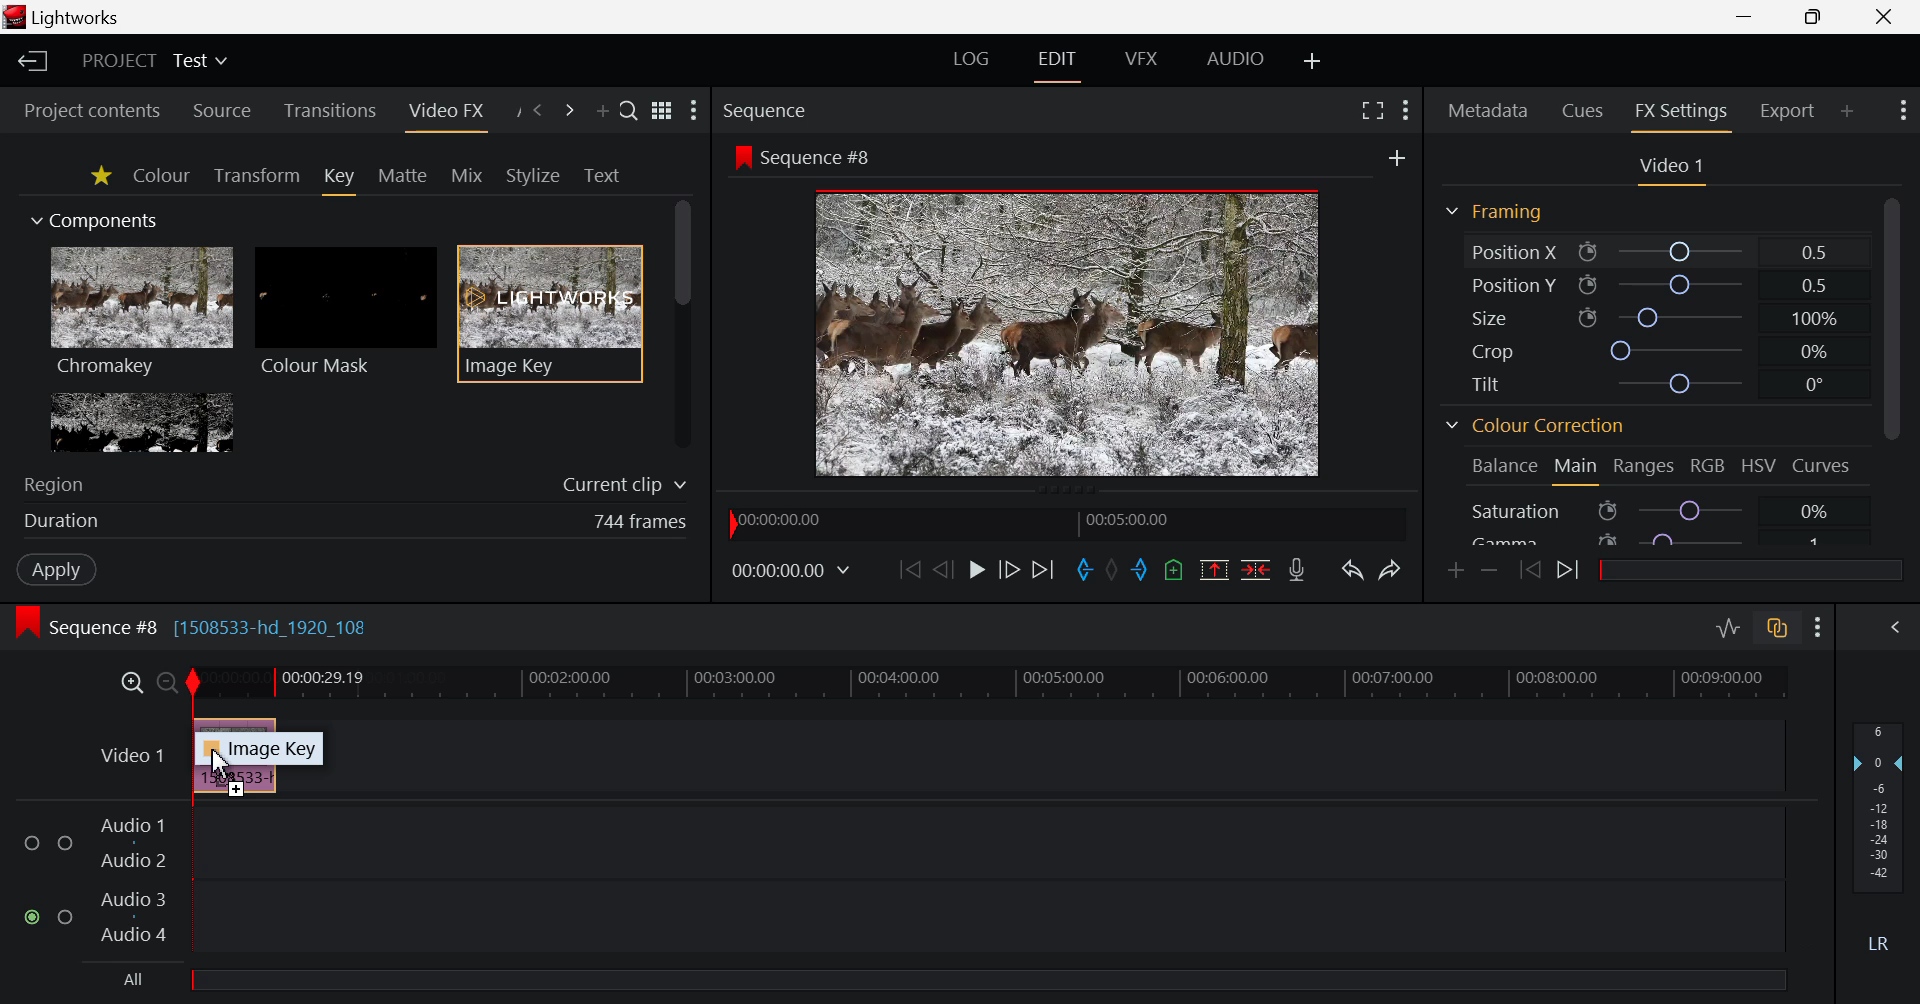 The width and height of the screenshot is (1920, 1004). I want to click on Previous Panel, so click(538, 110).